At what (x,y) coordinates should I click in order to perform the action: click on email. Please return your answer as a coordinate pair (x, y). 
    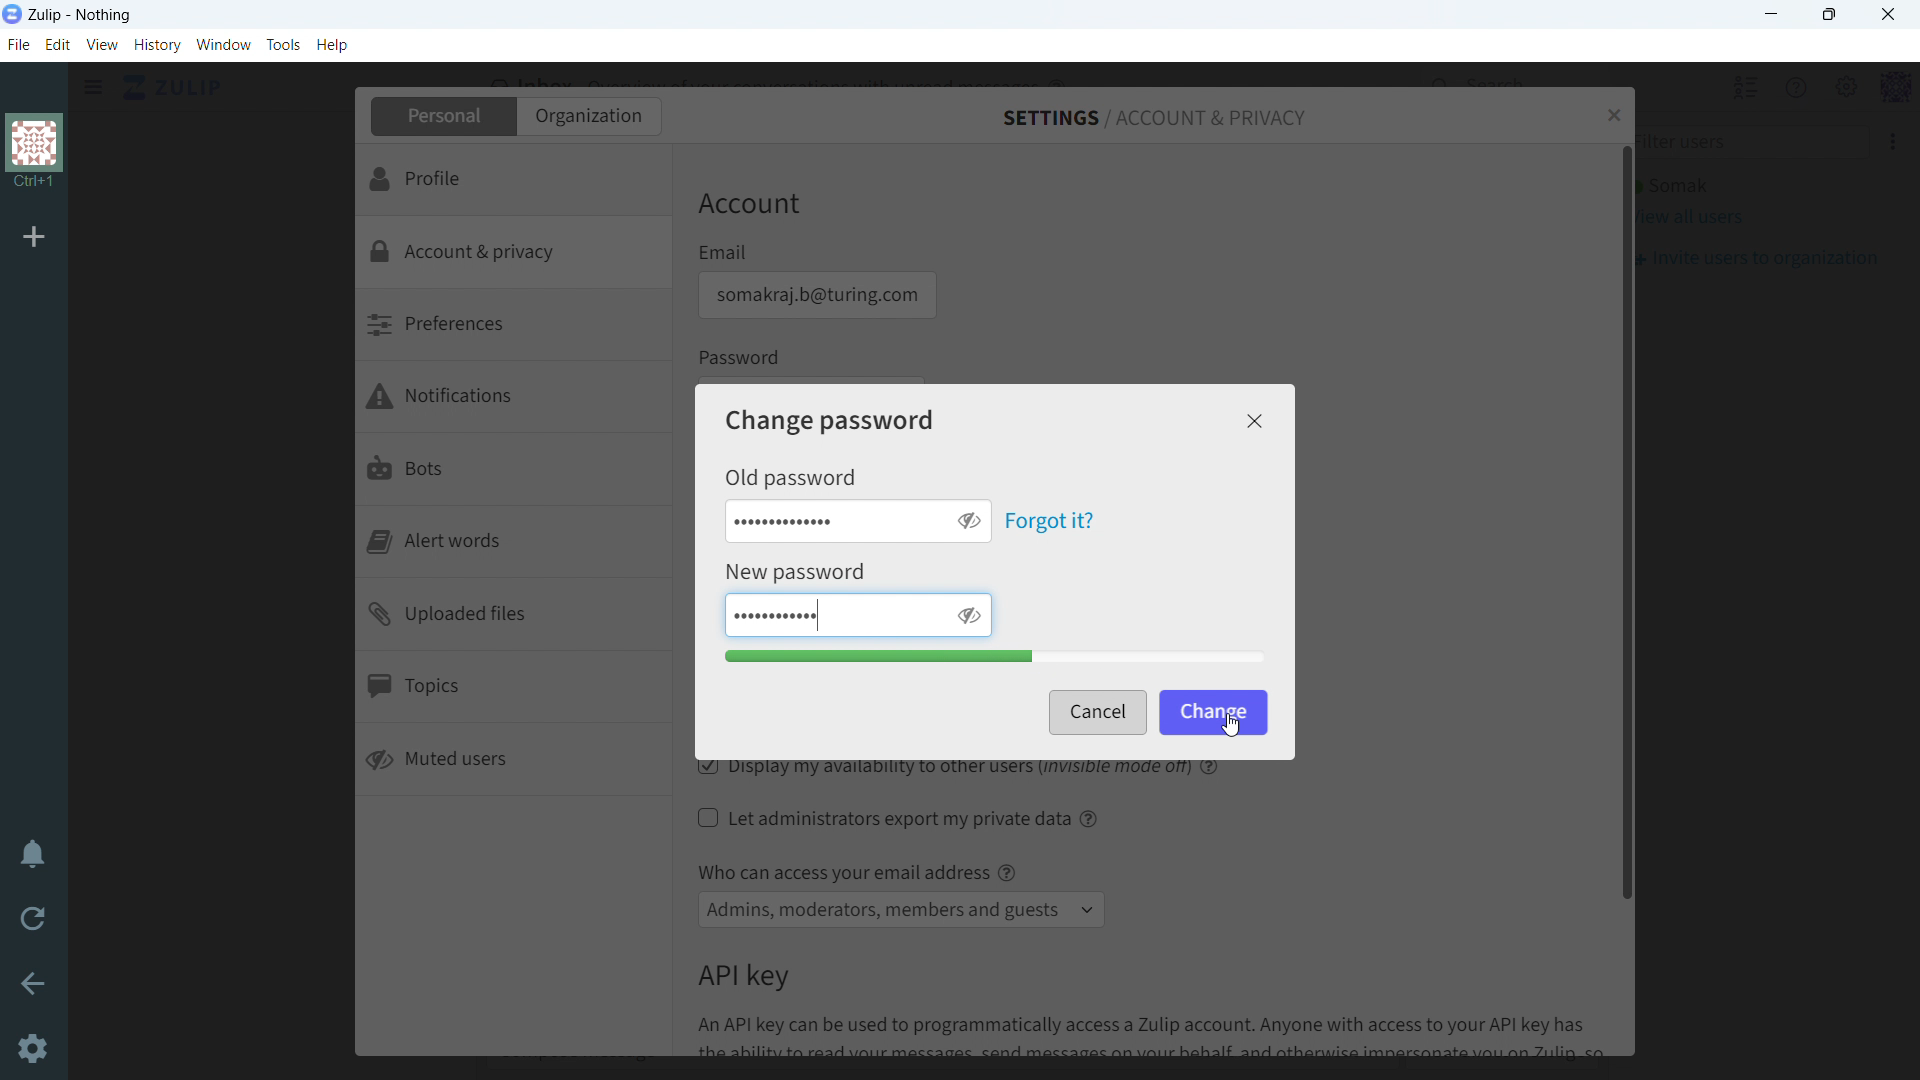
    Looking at the image, I should click on (815, 295).